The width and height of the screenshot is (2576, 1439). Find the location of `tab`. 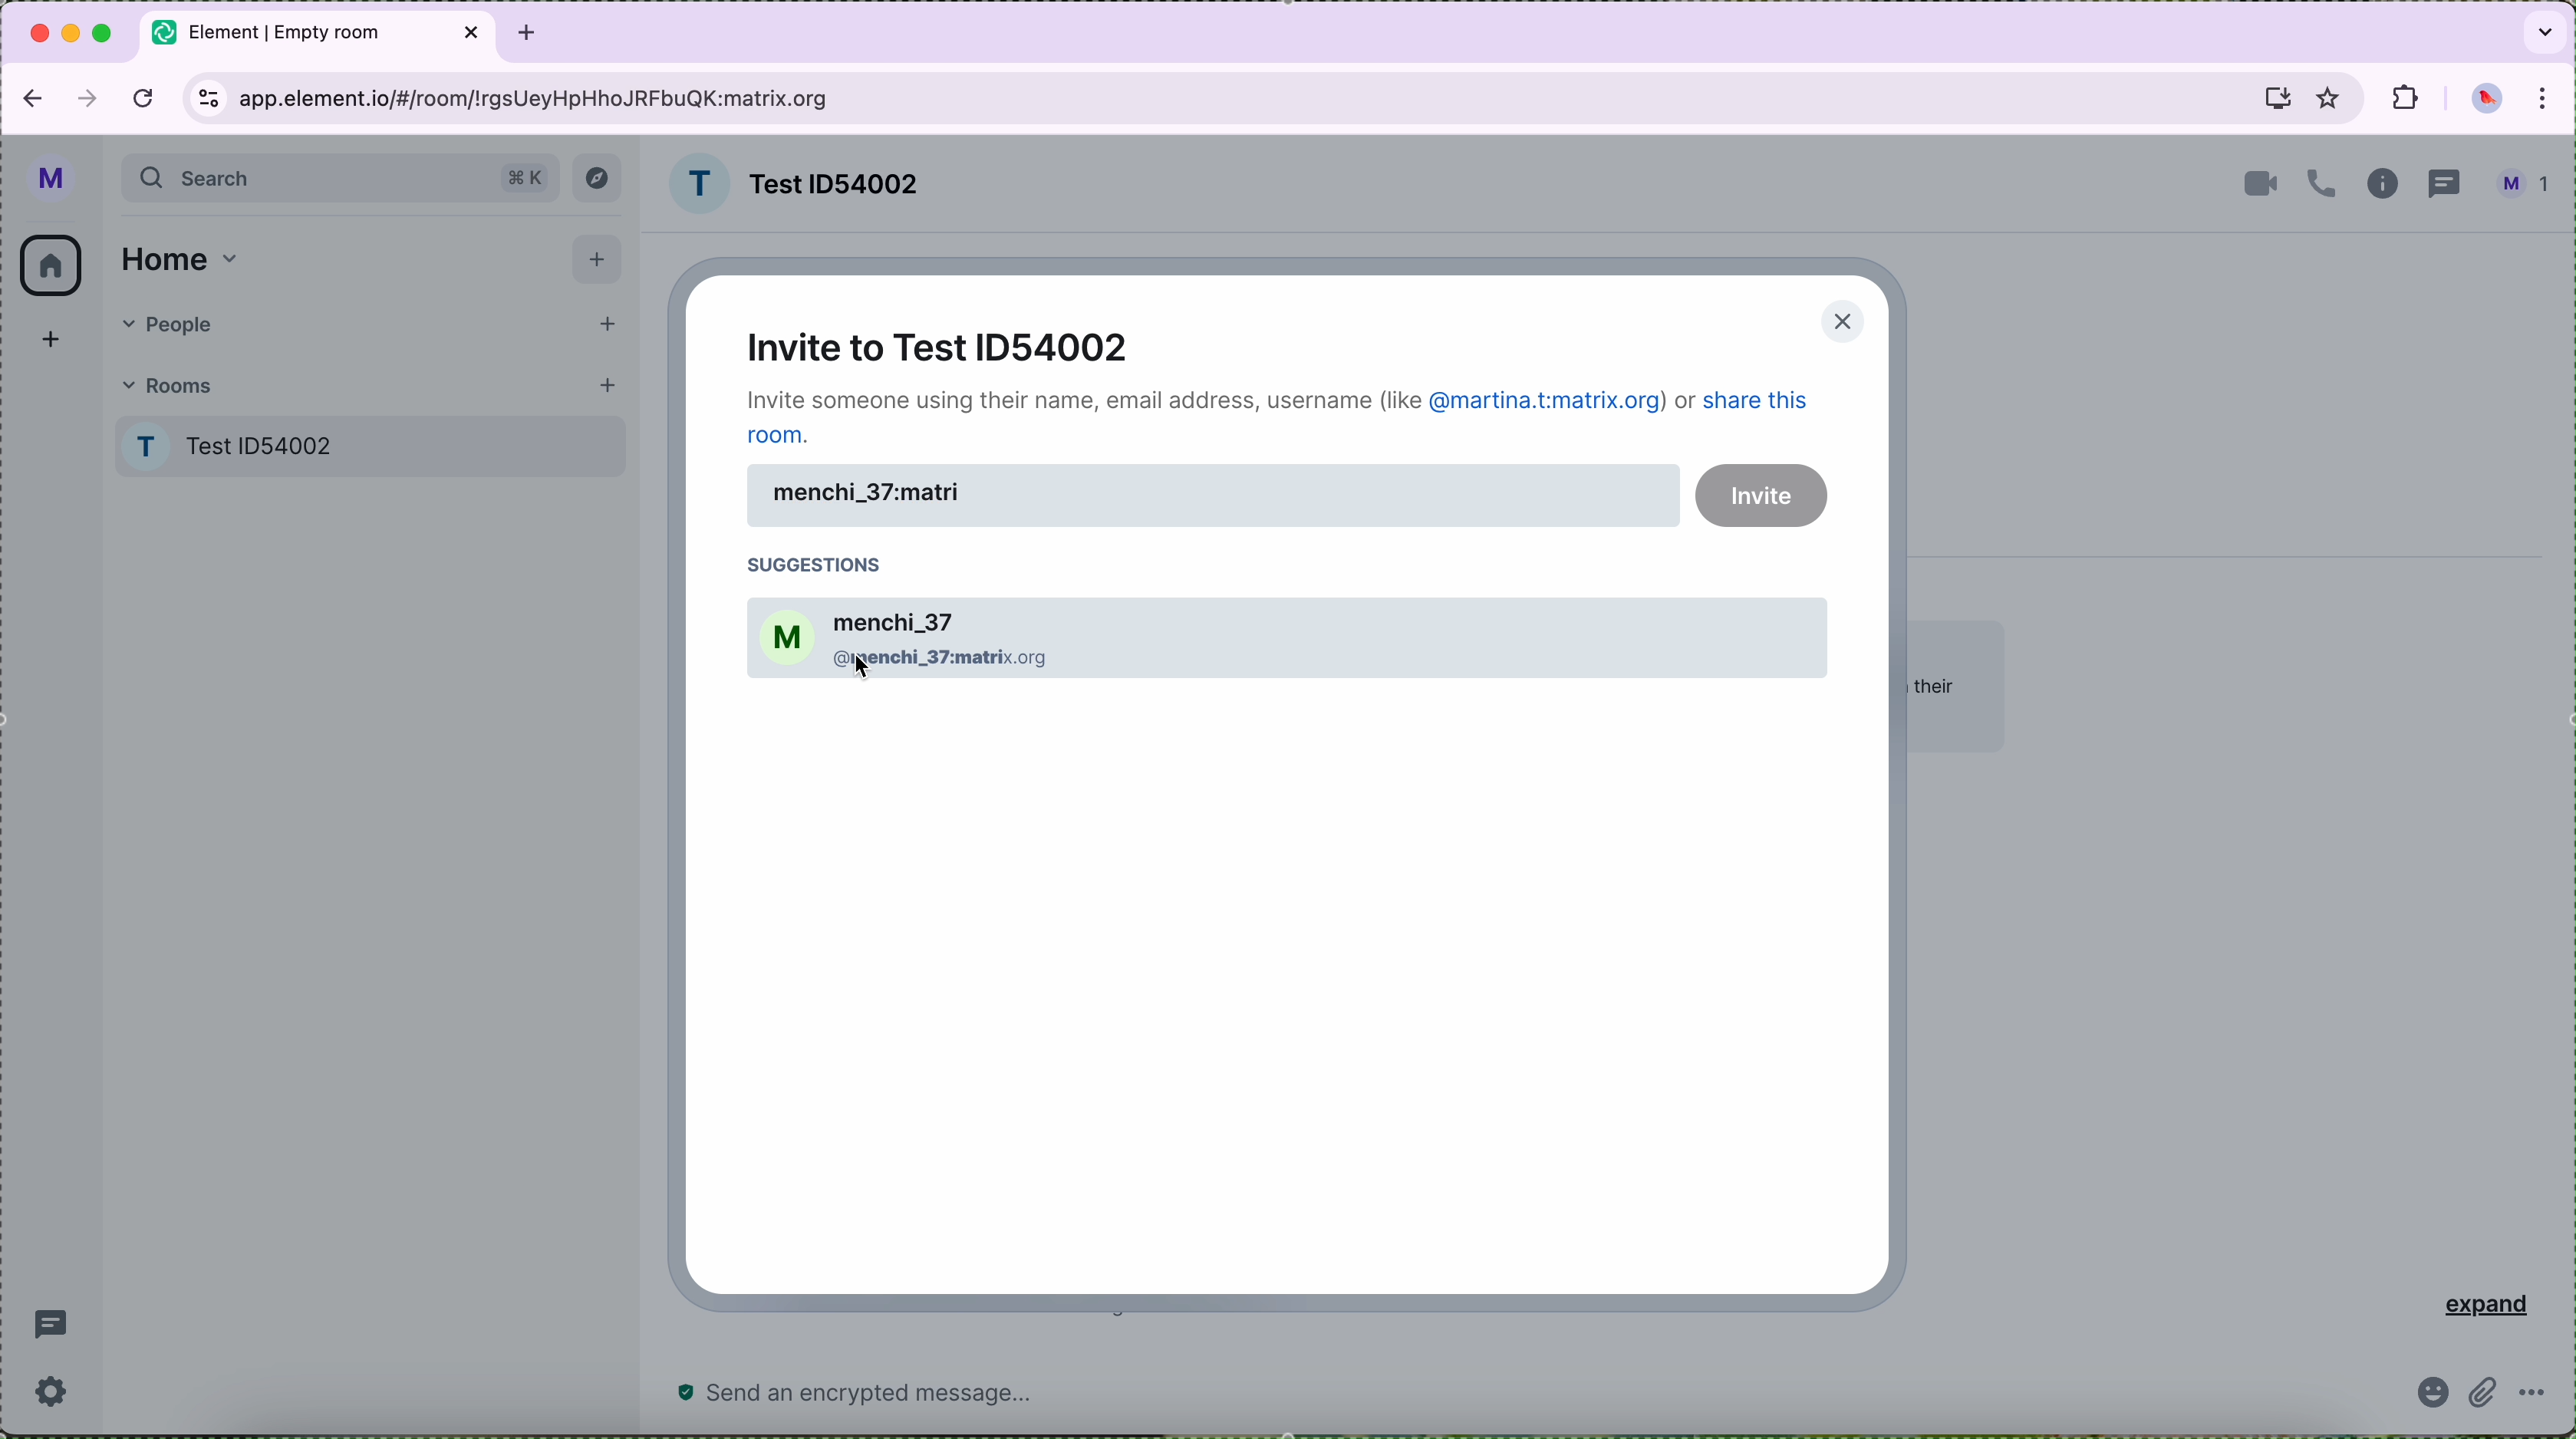

tab is located at coordinates (528, 30).